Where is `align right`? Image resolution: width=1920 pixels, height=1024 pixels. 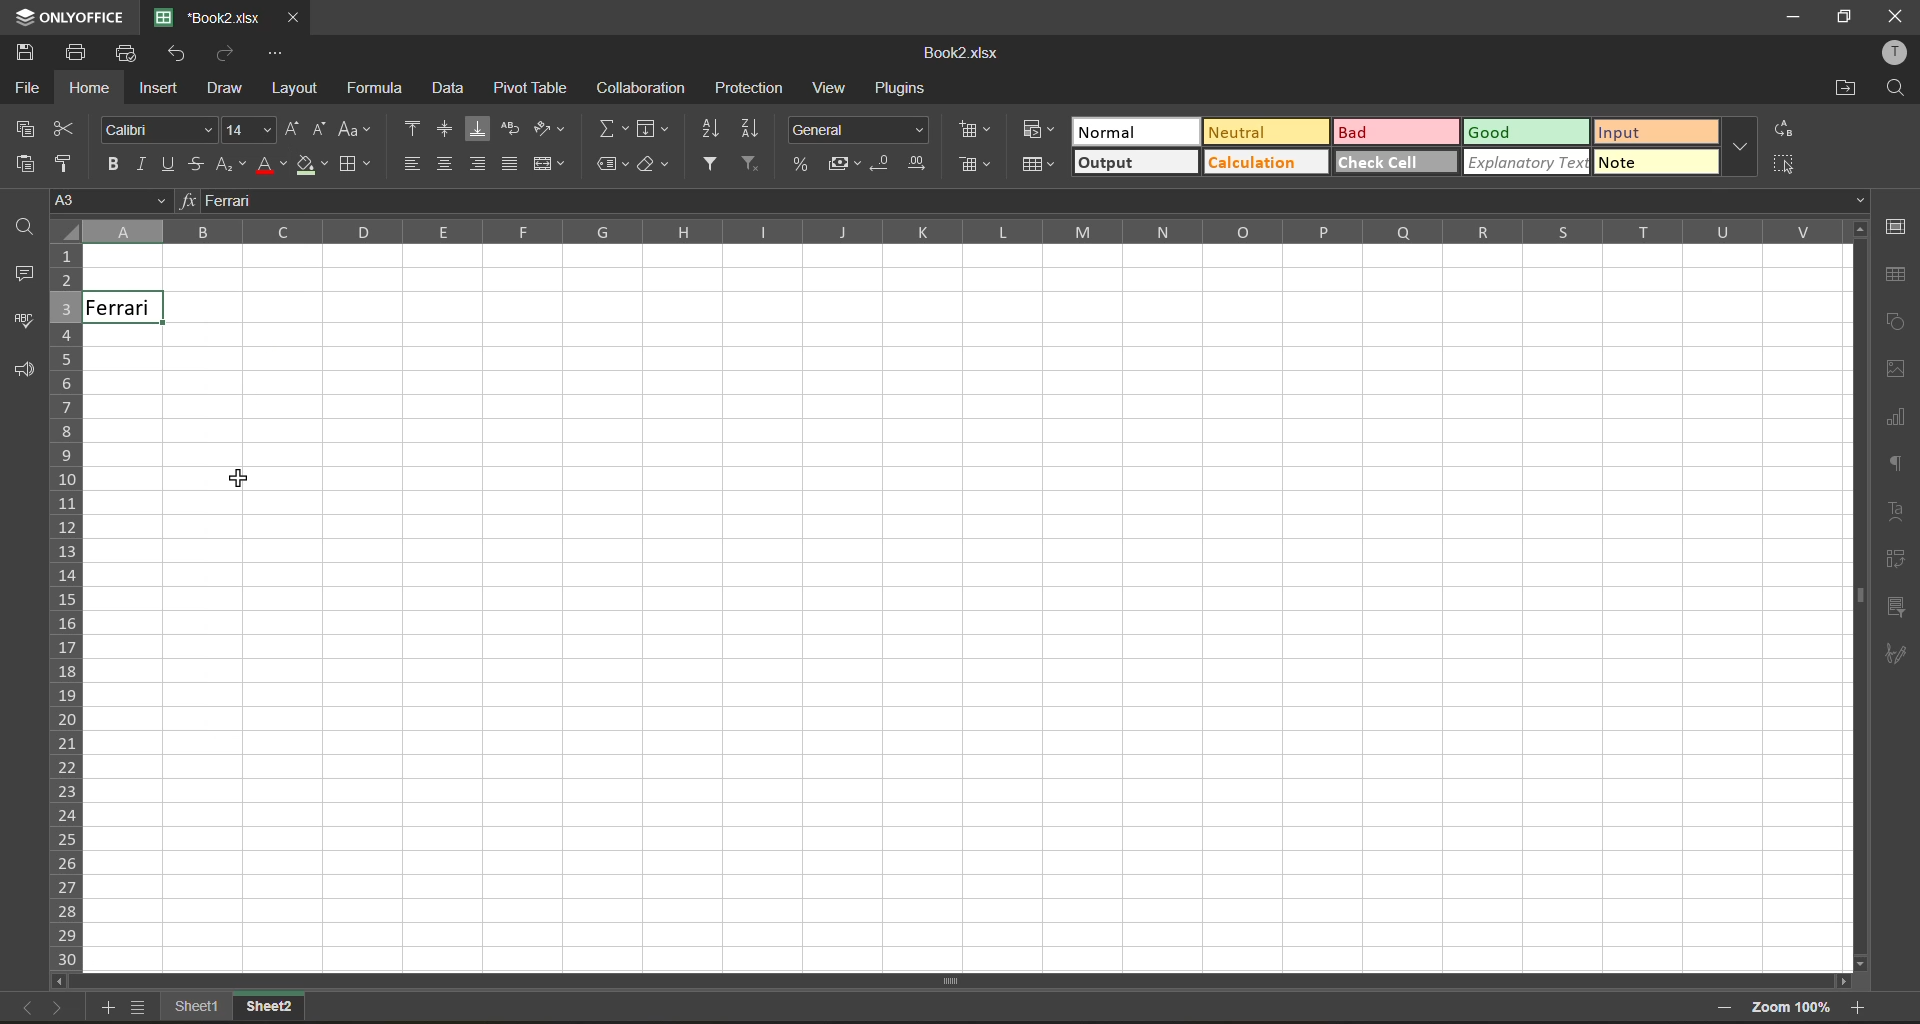
align right is located at coordinates (476, 164).